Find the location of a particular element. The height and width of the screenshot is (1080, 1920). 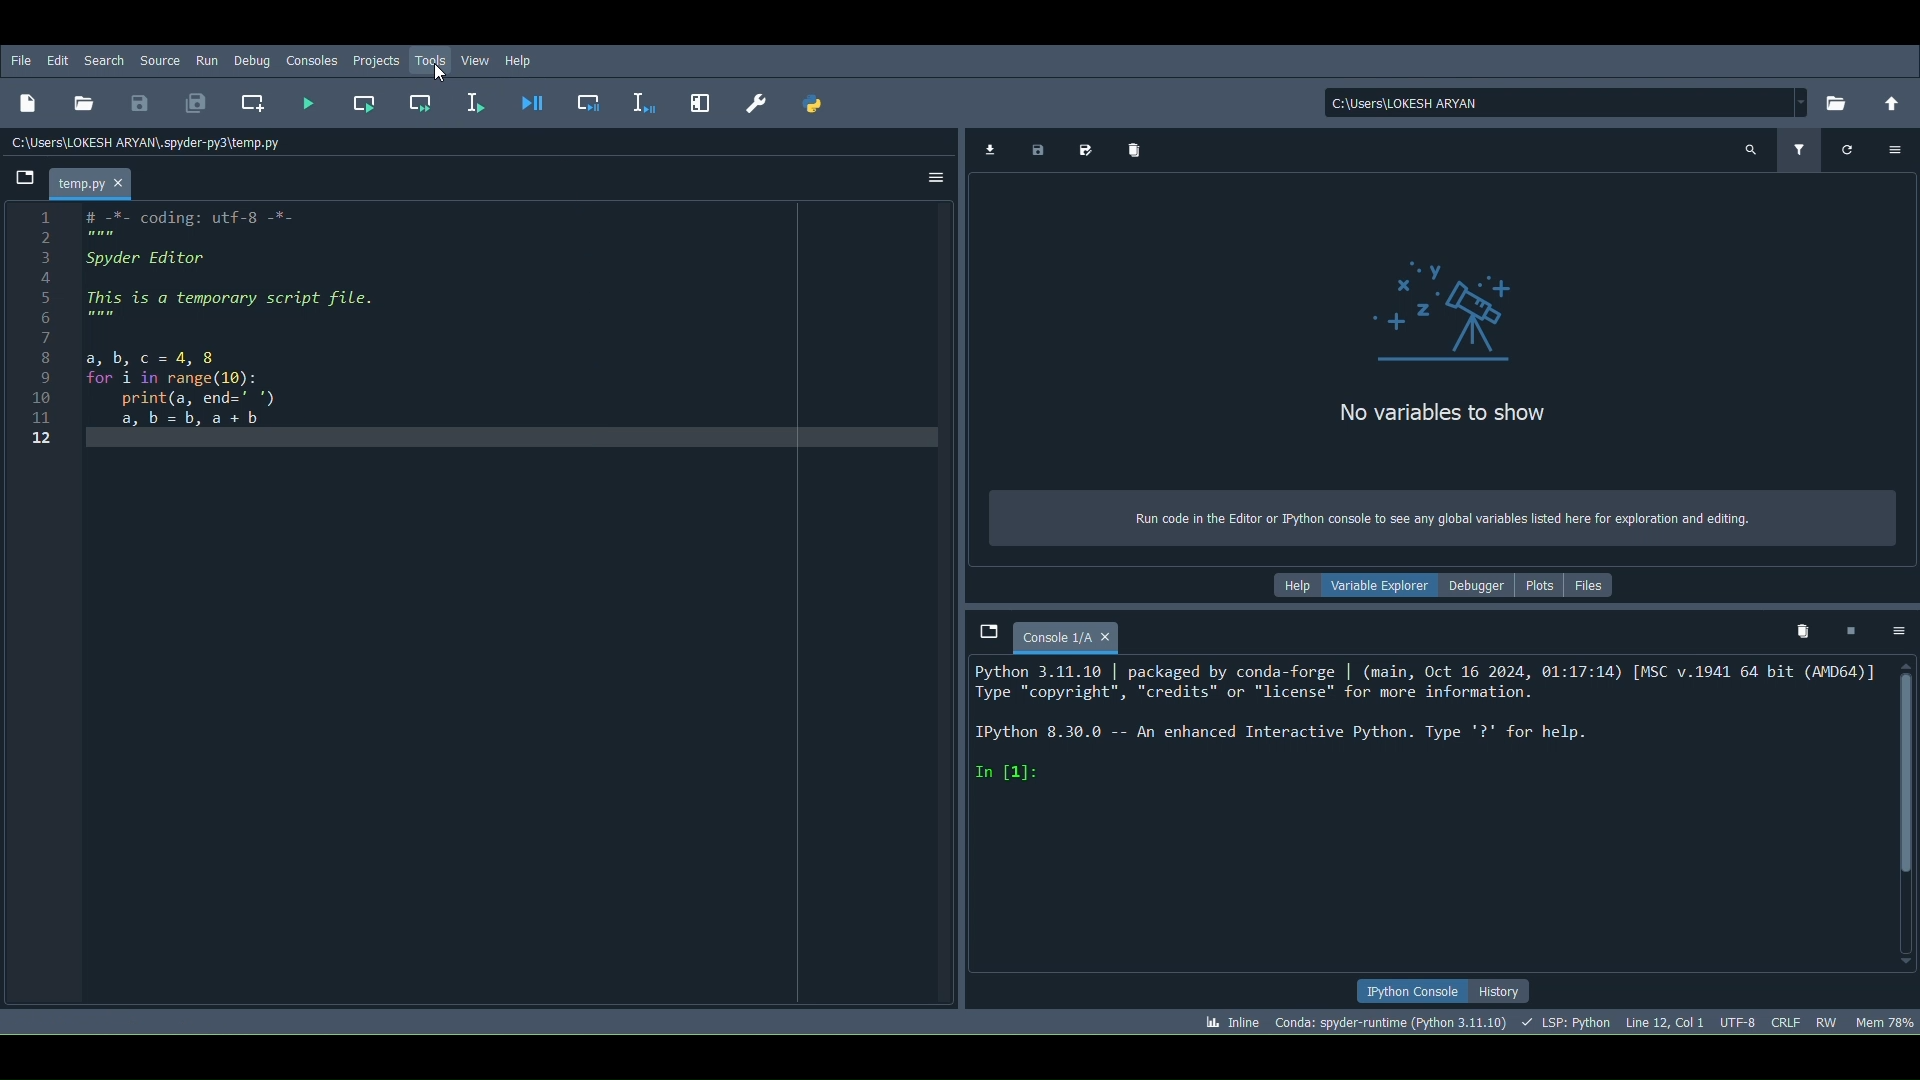

Tools is located at coordinates (434, 59).